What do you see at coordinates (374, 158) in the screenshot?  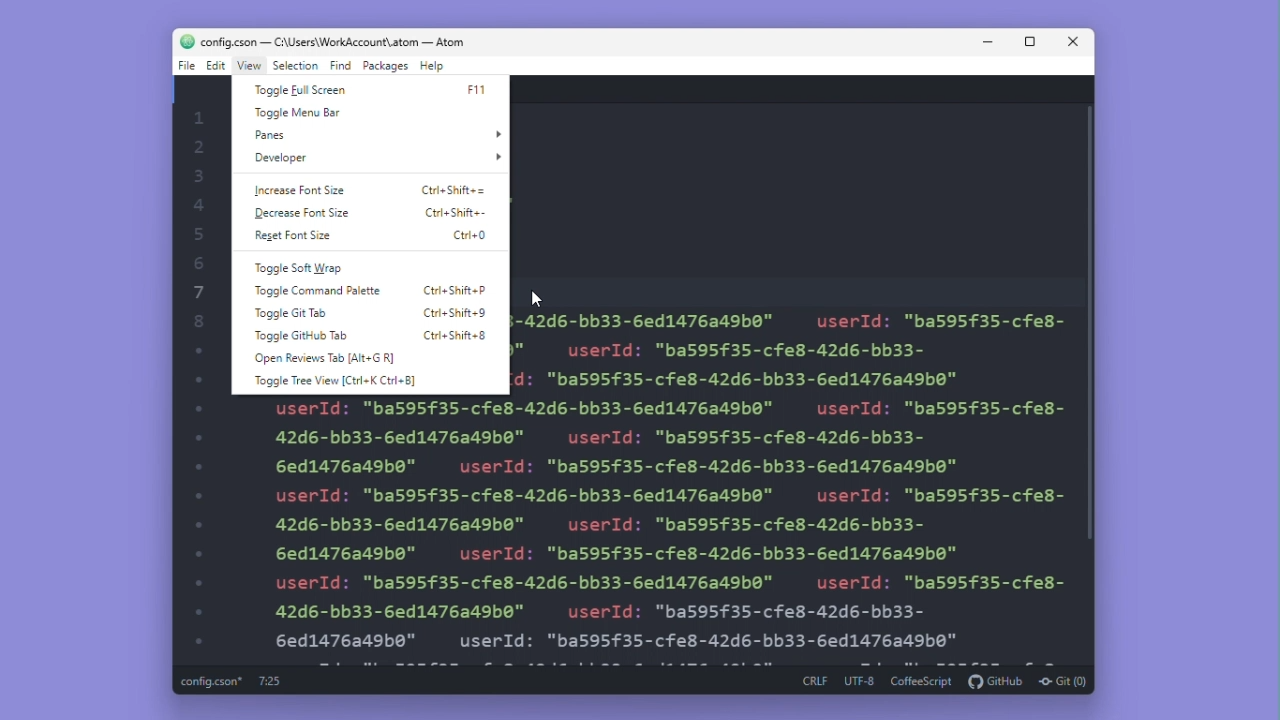 I see `developer` at bounding box center [374, 158].